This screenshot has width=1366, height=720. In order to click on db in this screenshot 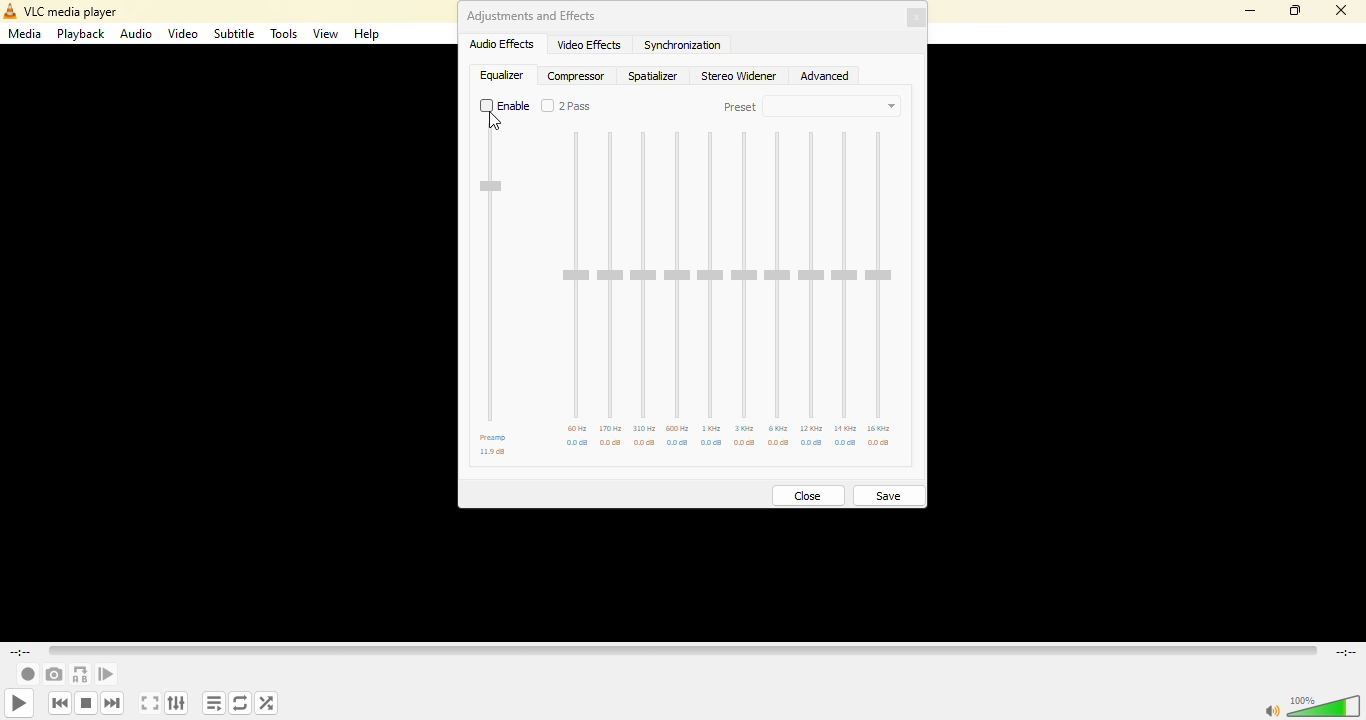, I will do `click(746, 443)`.